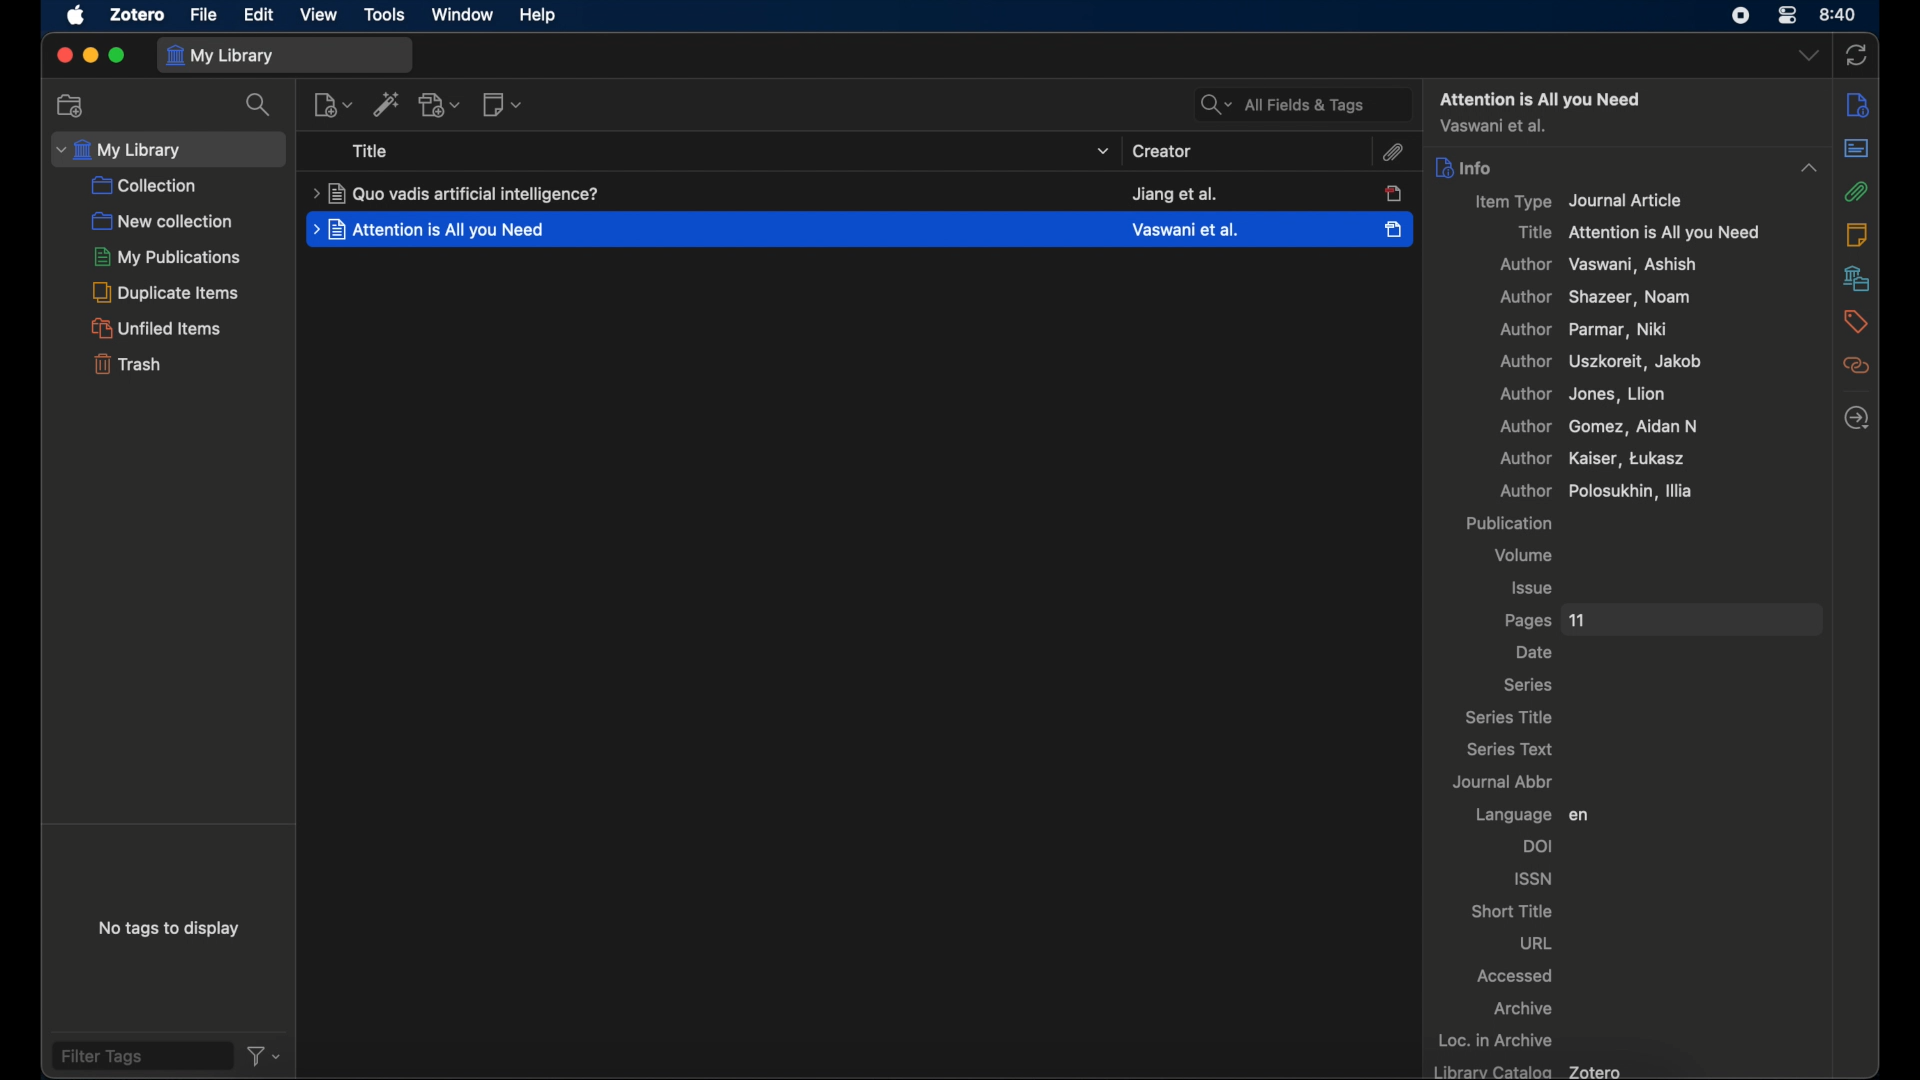 The width and height of the screenshot is (1920, 1080). Describe the element at coordinates (1605, 362) in the screenshot. I see `author, uszkoreit, jacob` at that location.